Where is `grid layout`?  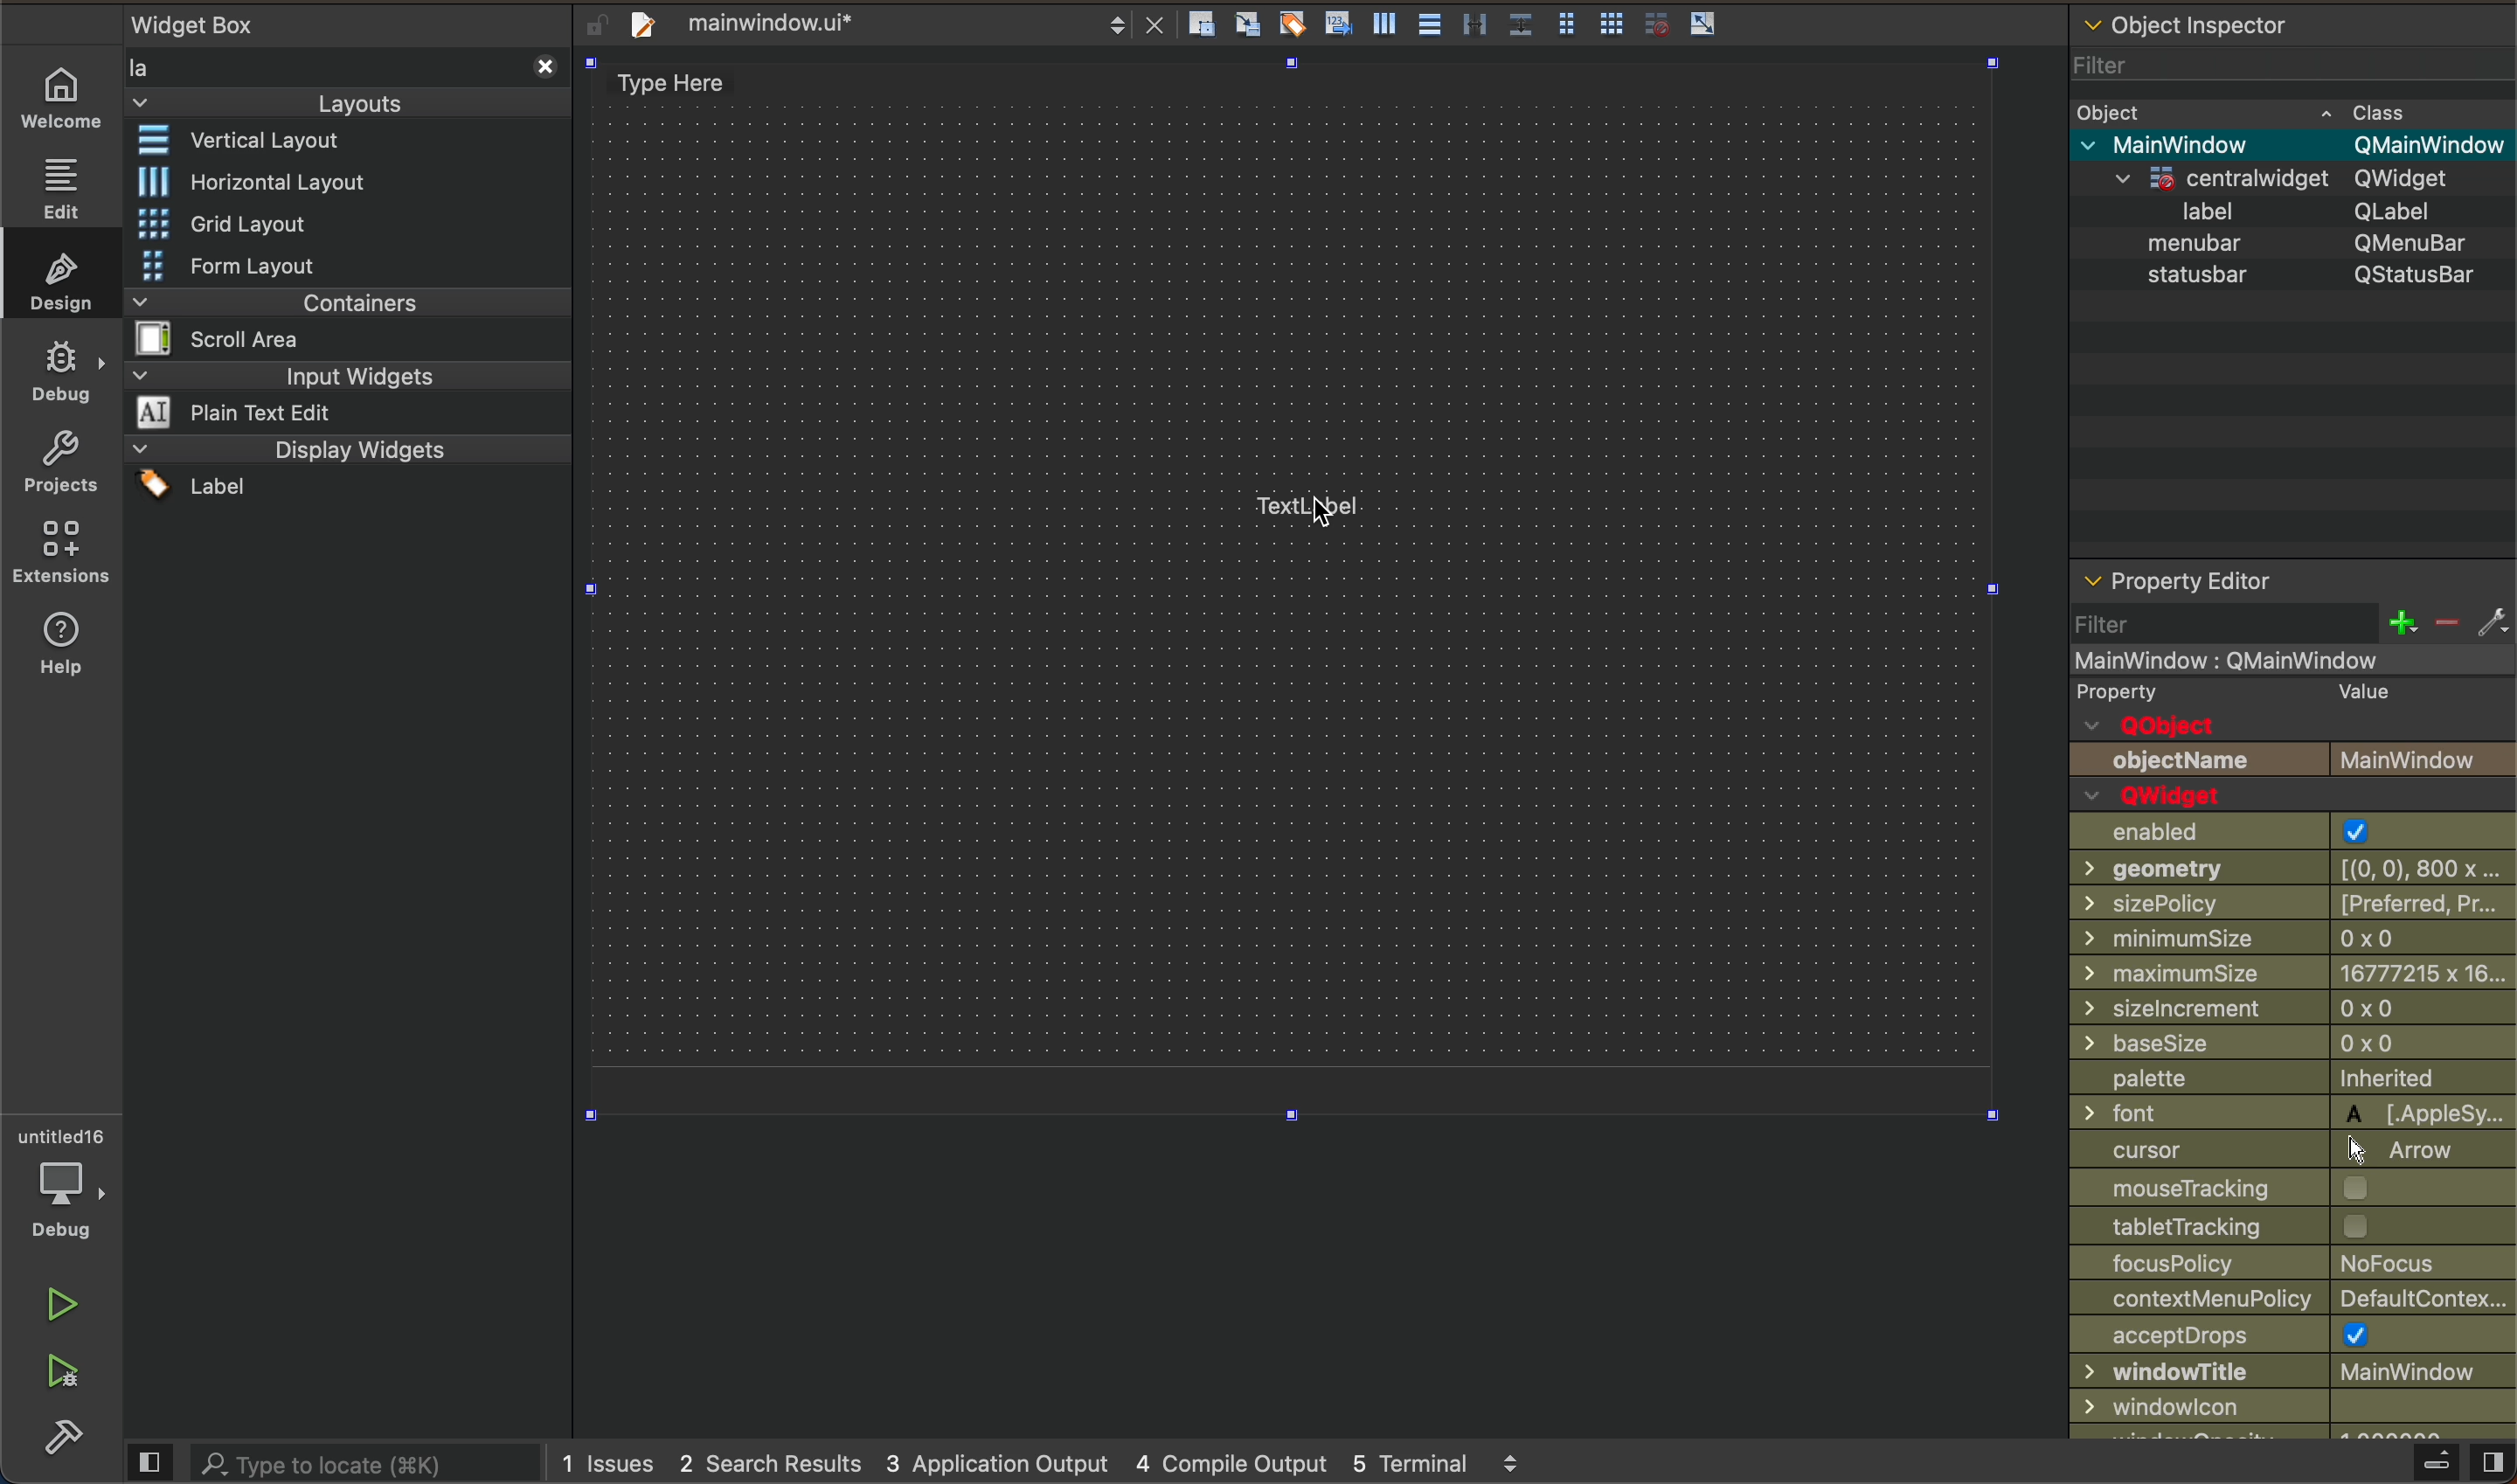 grid layout is located at coordinates (237, 219).